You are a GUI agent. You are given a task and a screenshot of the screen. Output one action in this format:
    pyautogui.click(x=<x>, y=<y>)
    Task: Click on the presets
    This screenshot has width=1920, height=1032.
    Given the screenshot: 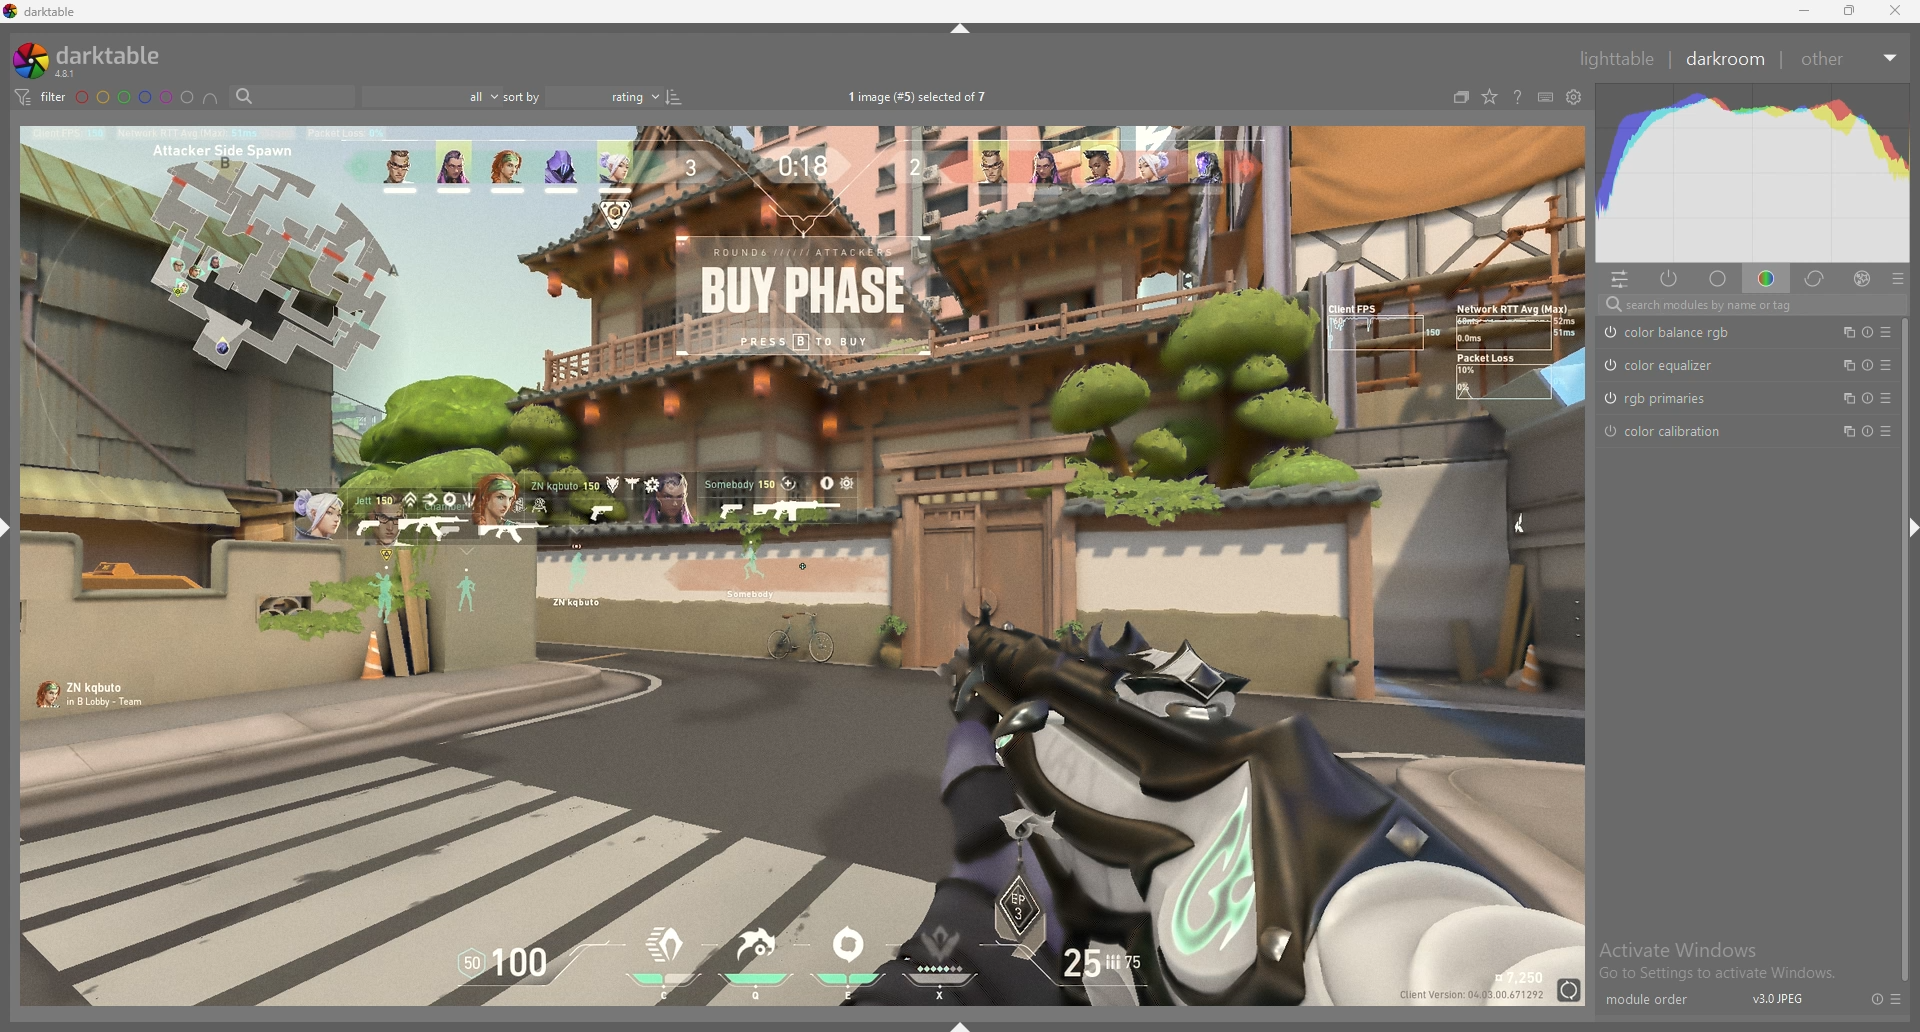 What is the action you would take?
    pyautogui.click(x=1886, y=364)
    